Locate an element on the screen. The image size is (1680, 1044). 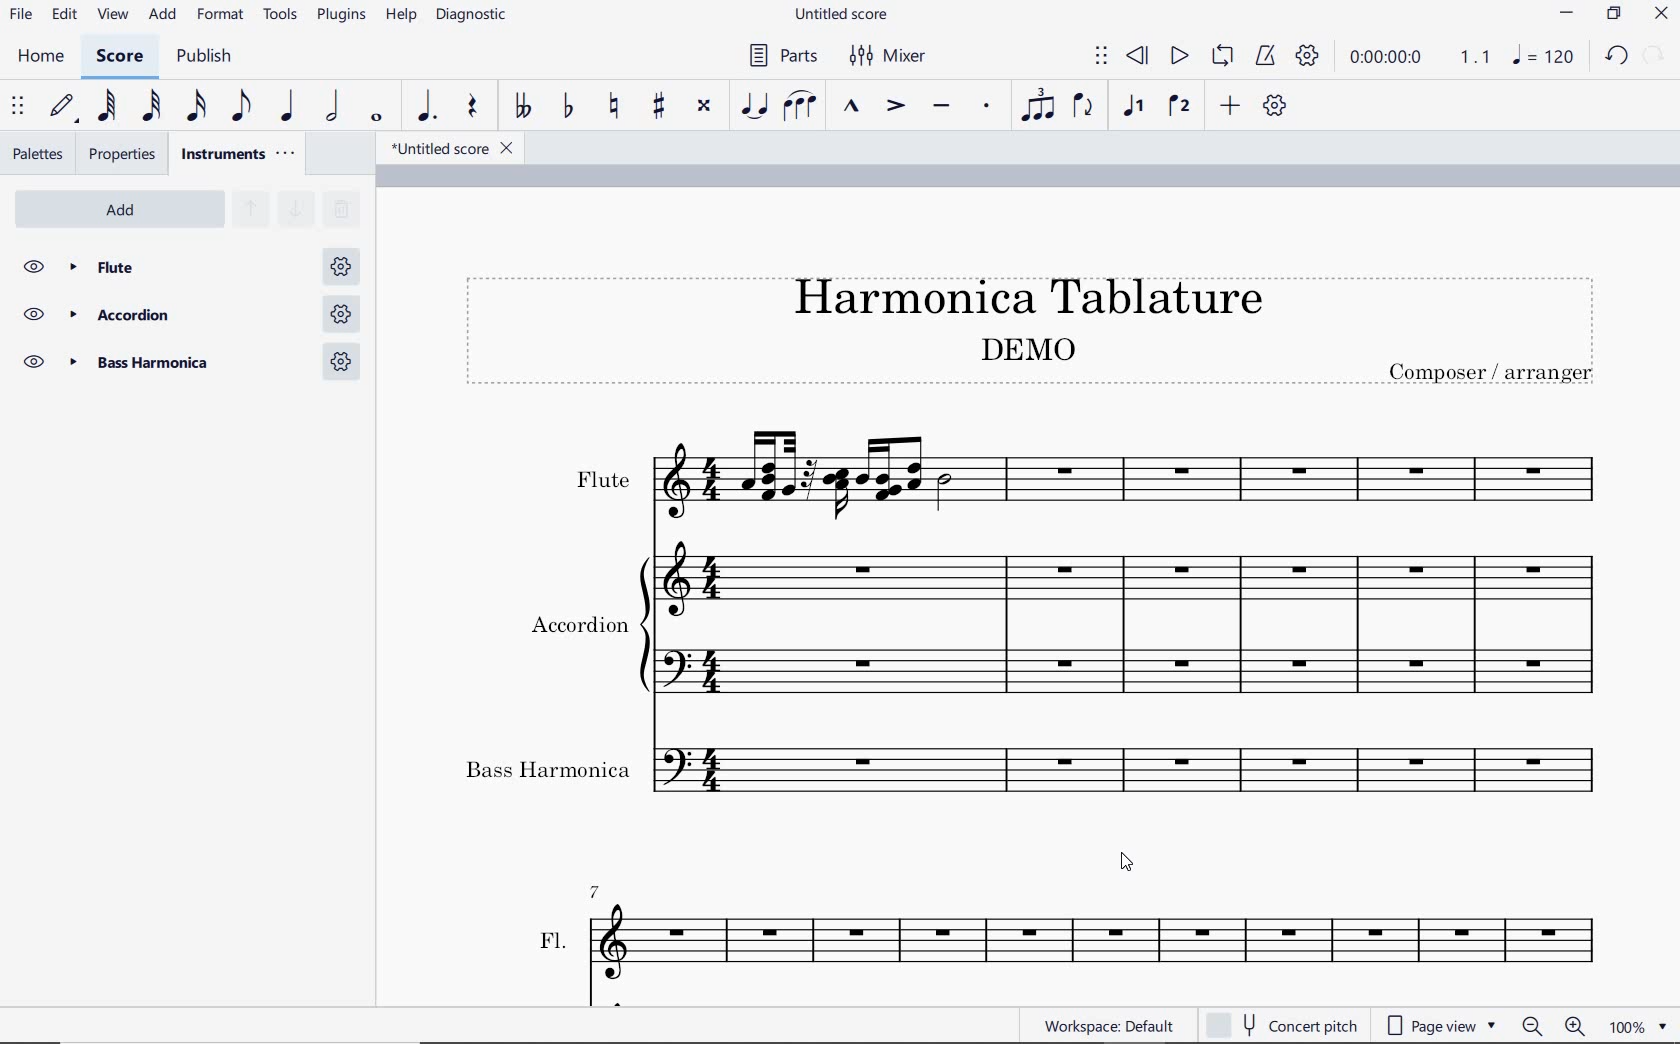
flip direction is located at coordinates (1085, 107).